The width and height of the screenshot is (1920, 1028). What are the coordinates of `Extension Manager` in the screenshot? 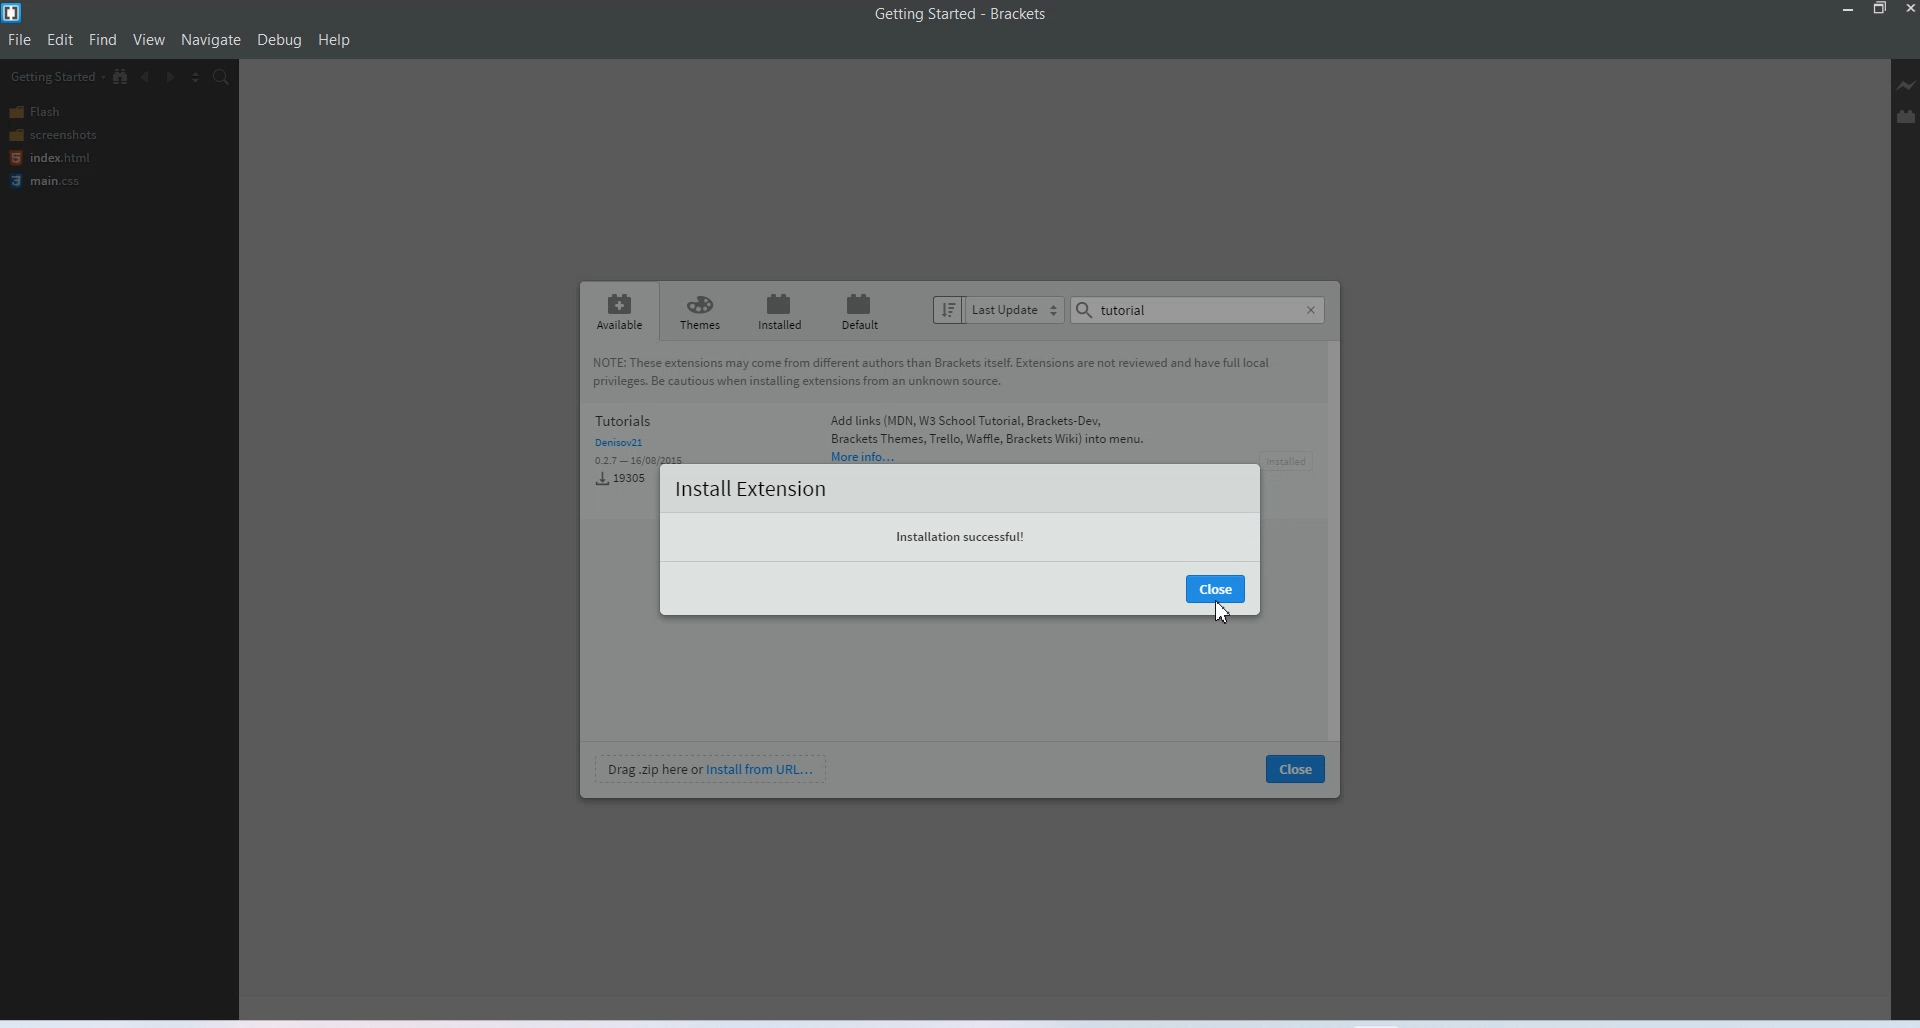 It's located at (1907, 116).